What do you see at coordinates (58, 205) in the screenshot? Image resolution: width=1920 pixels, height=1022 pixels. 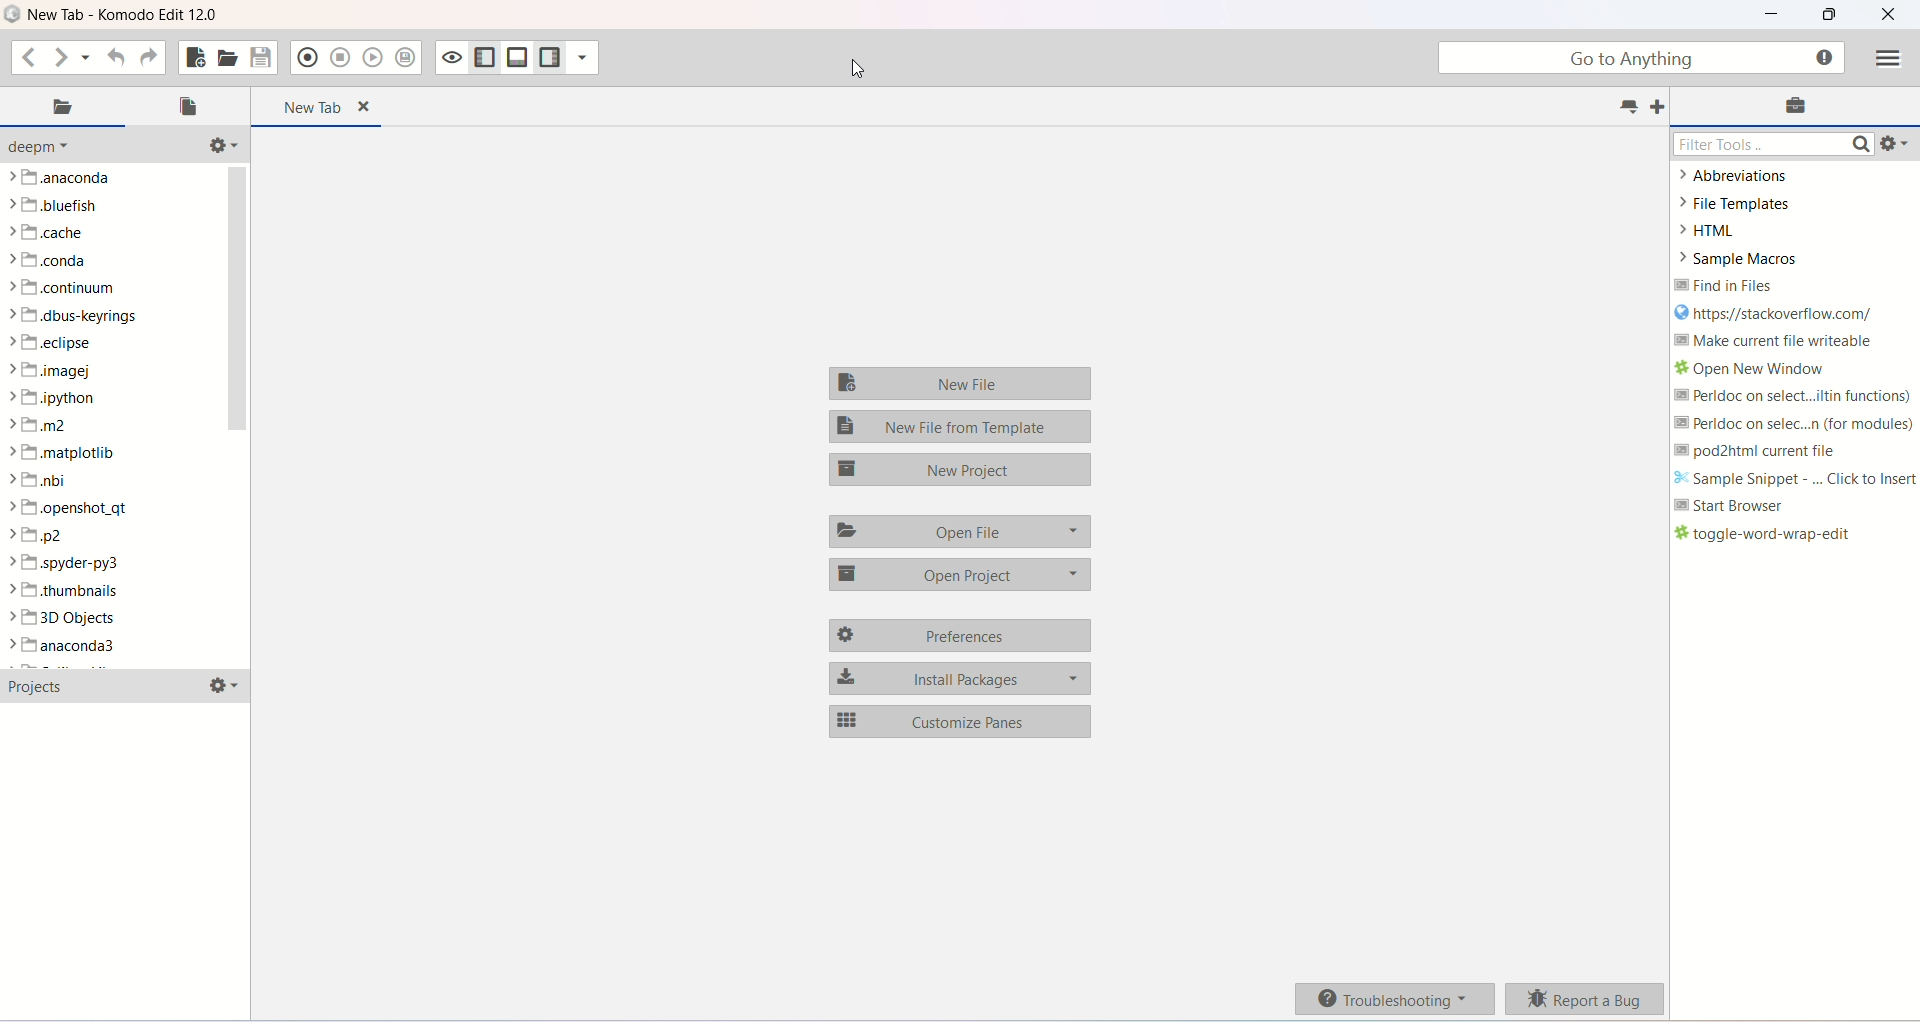 I see `bluefish` at bounding box center [58, 205].